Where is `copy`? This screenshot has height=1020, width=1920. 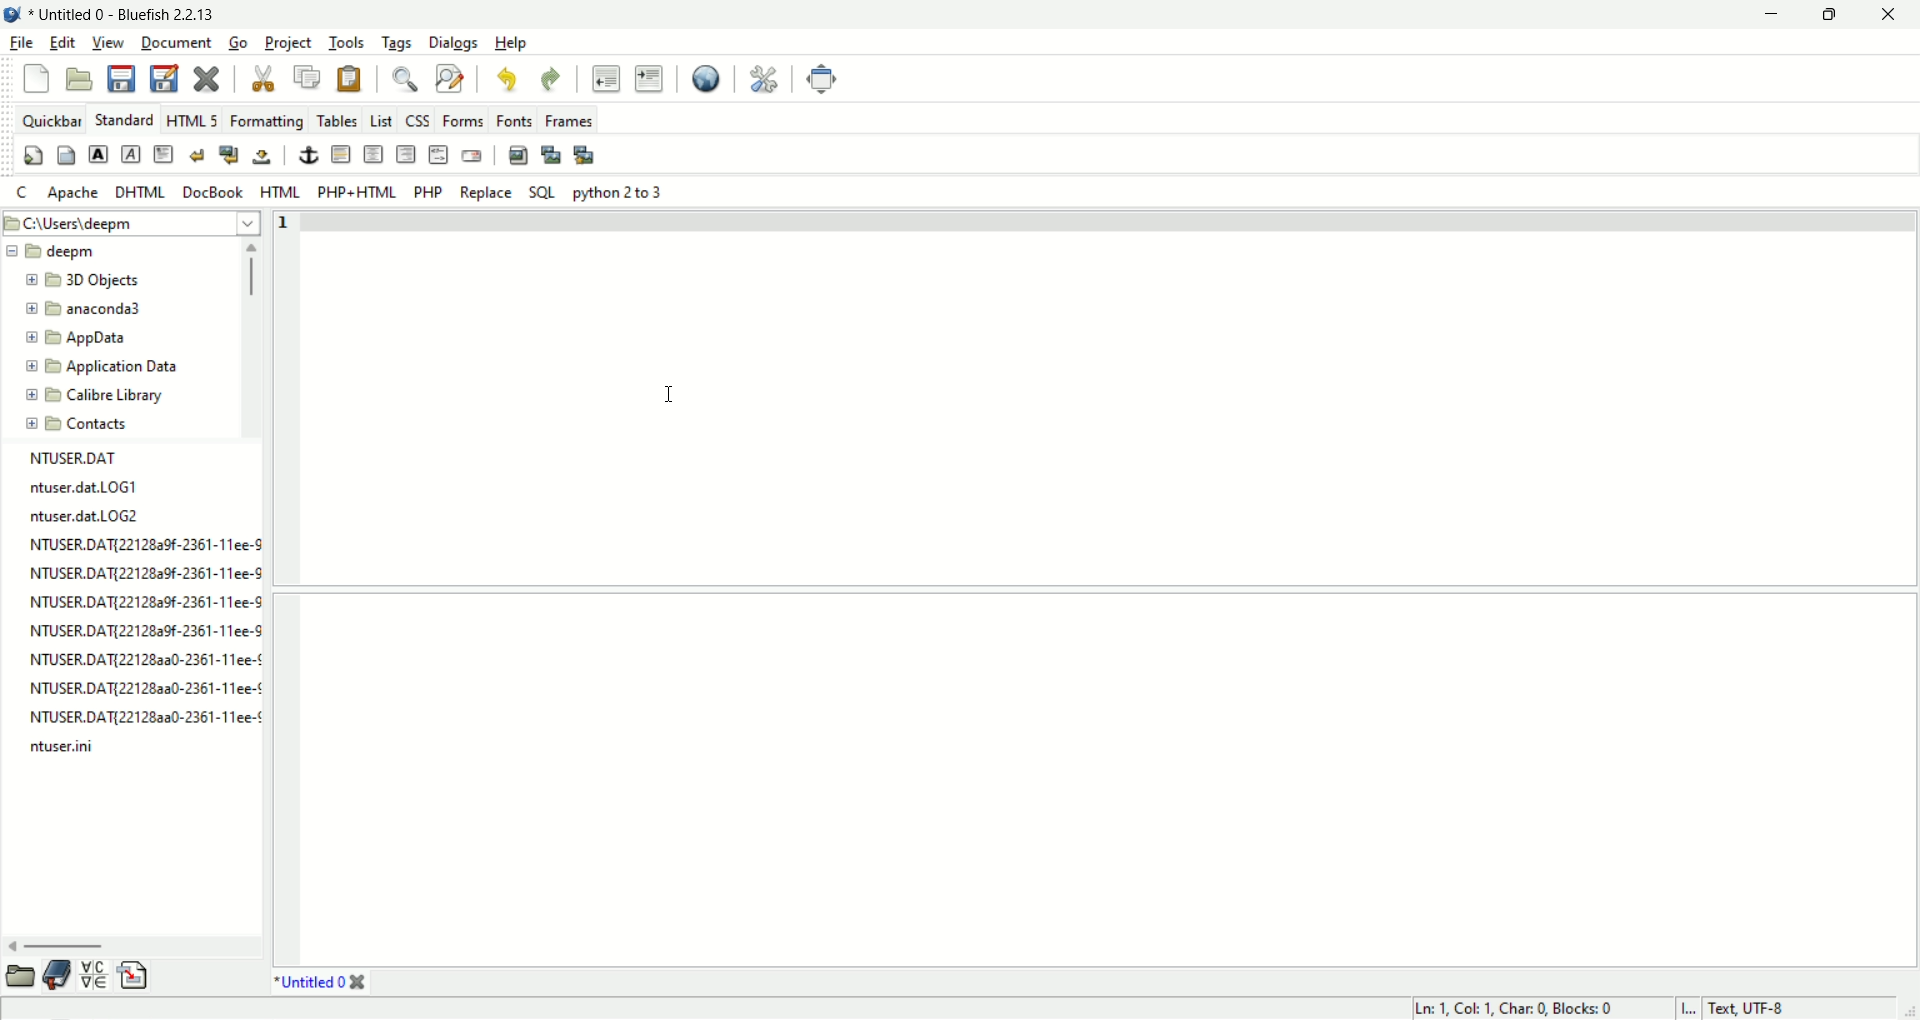 copy is located at coordinates (311, 76).